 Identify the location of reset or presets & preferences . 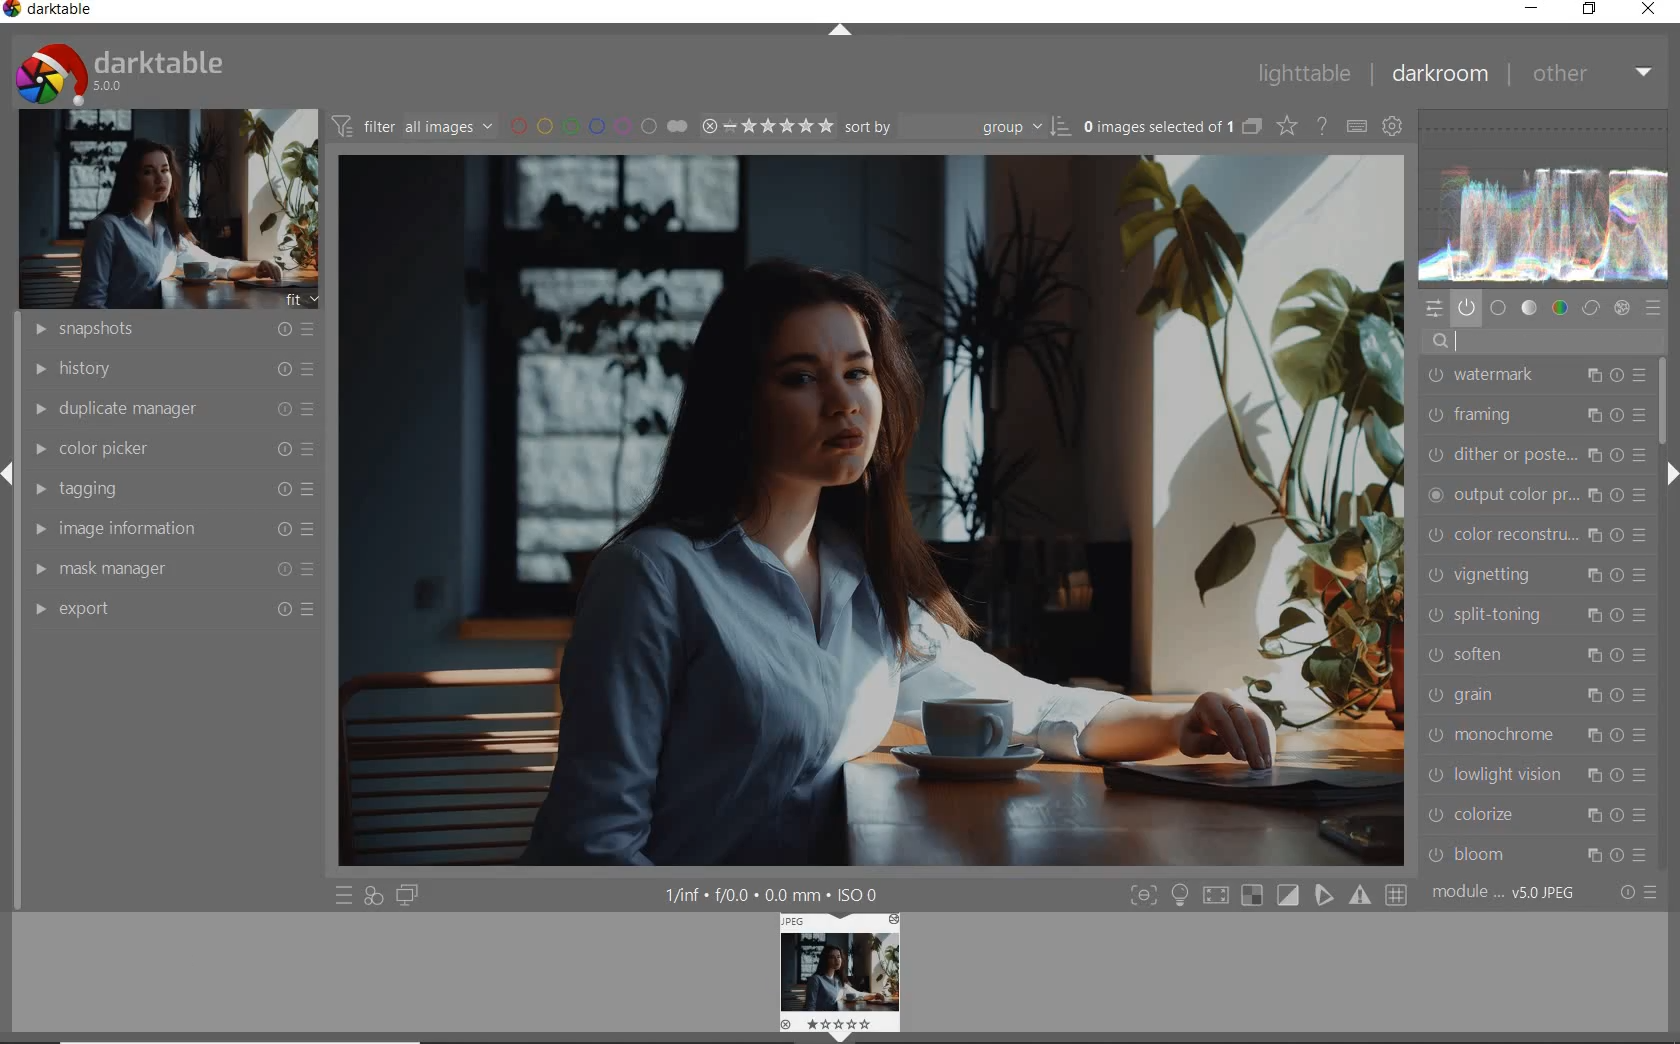
(1637, 892).